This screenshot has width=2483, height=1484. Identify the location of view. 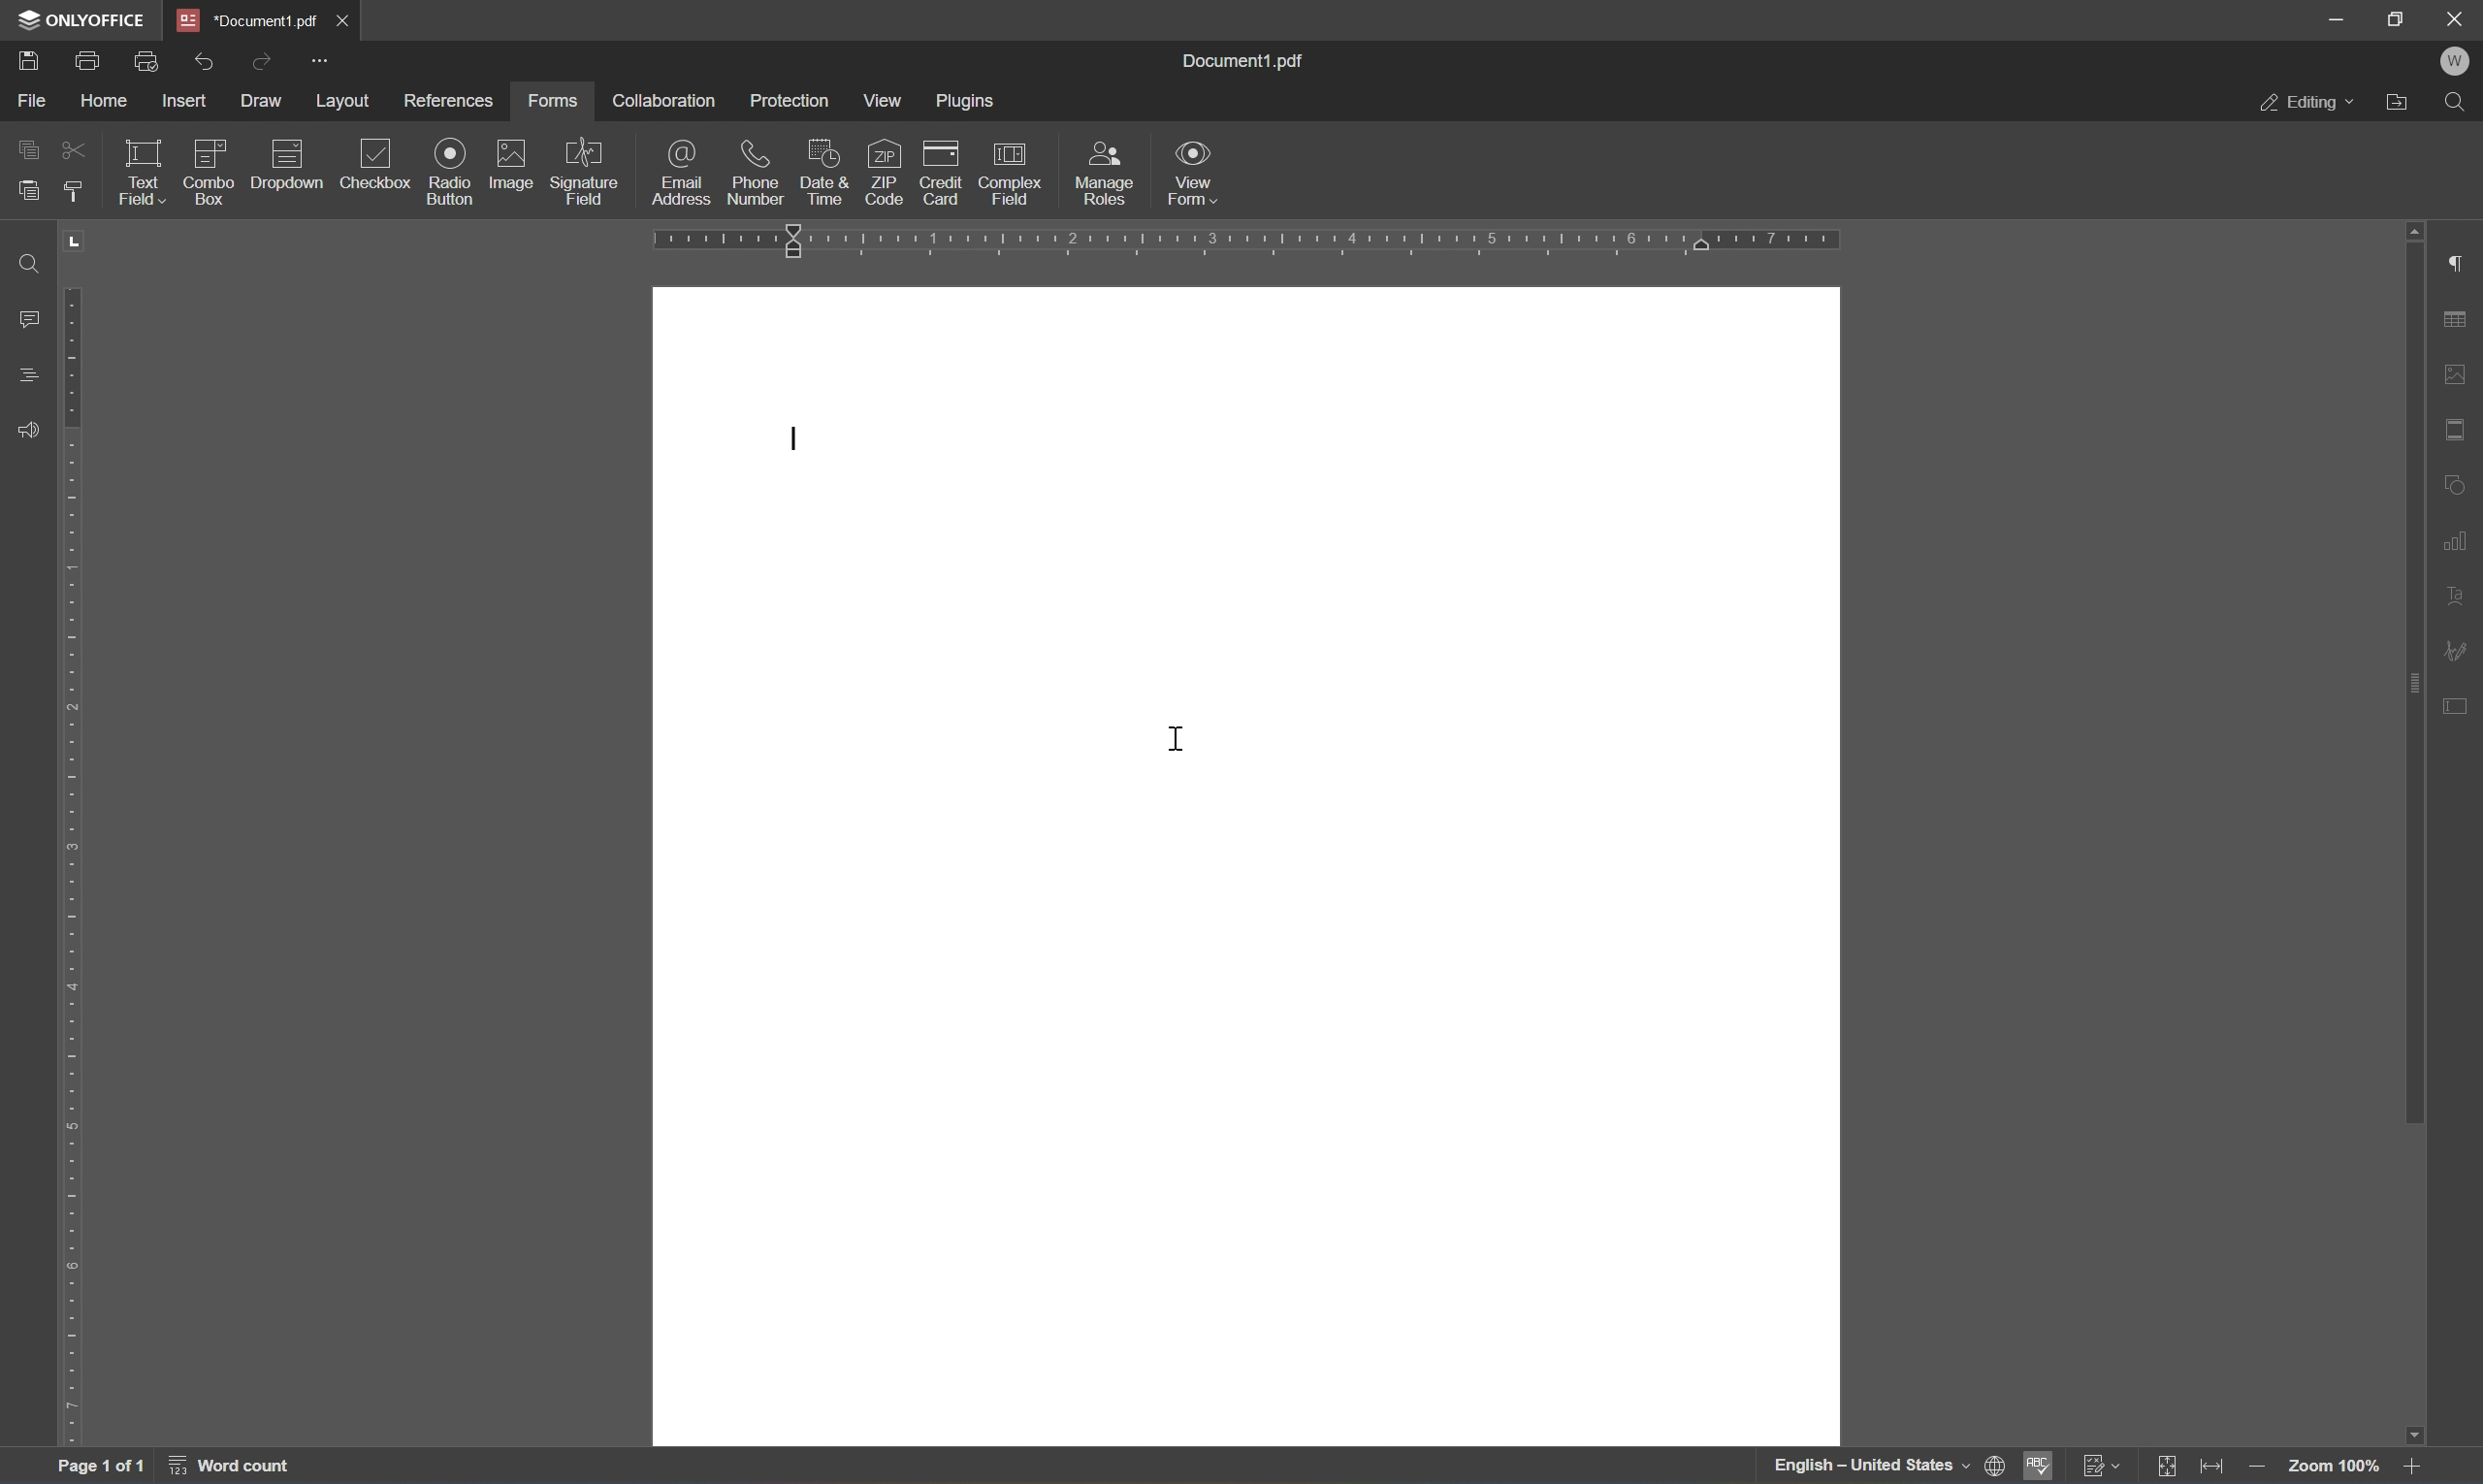
(888, 102).